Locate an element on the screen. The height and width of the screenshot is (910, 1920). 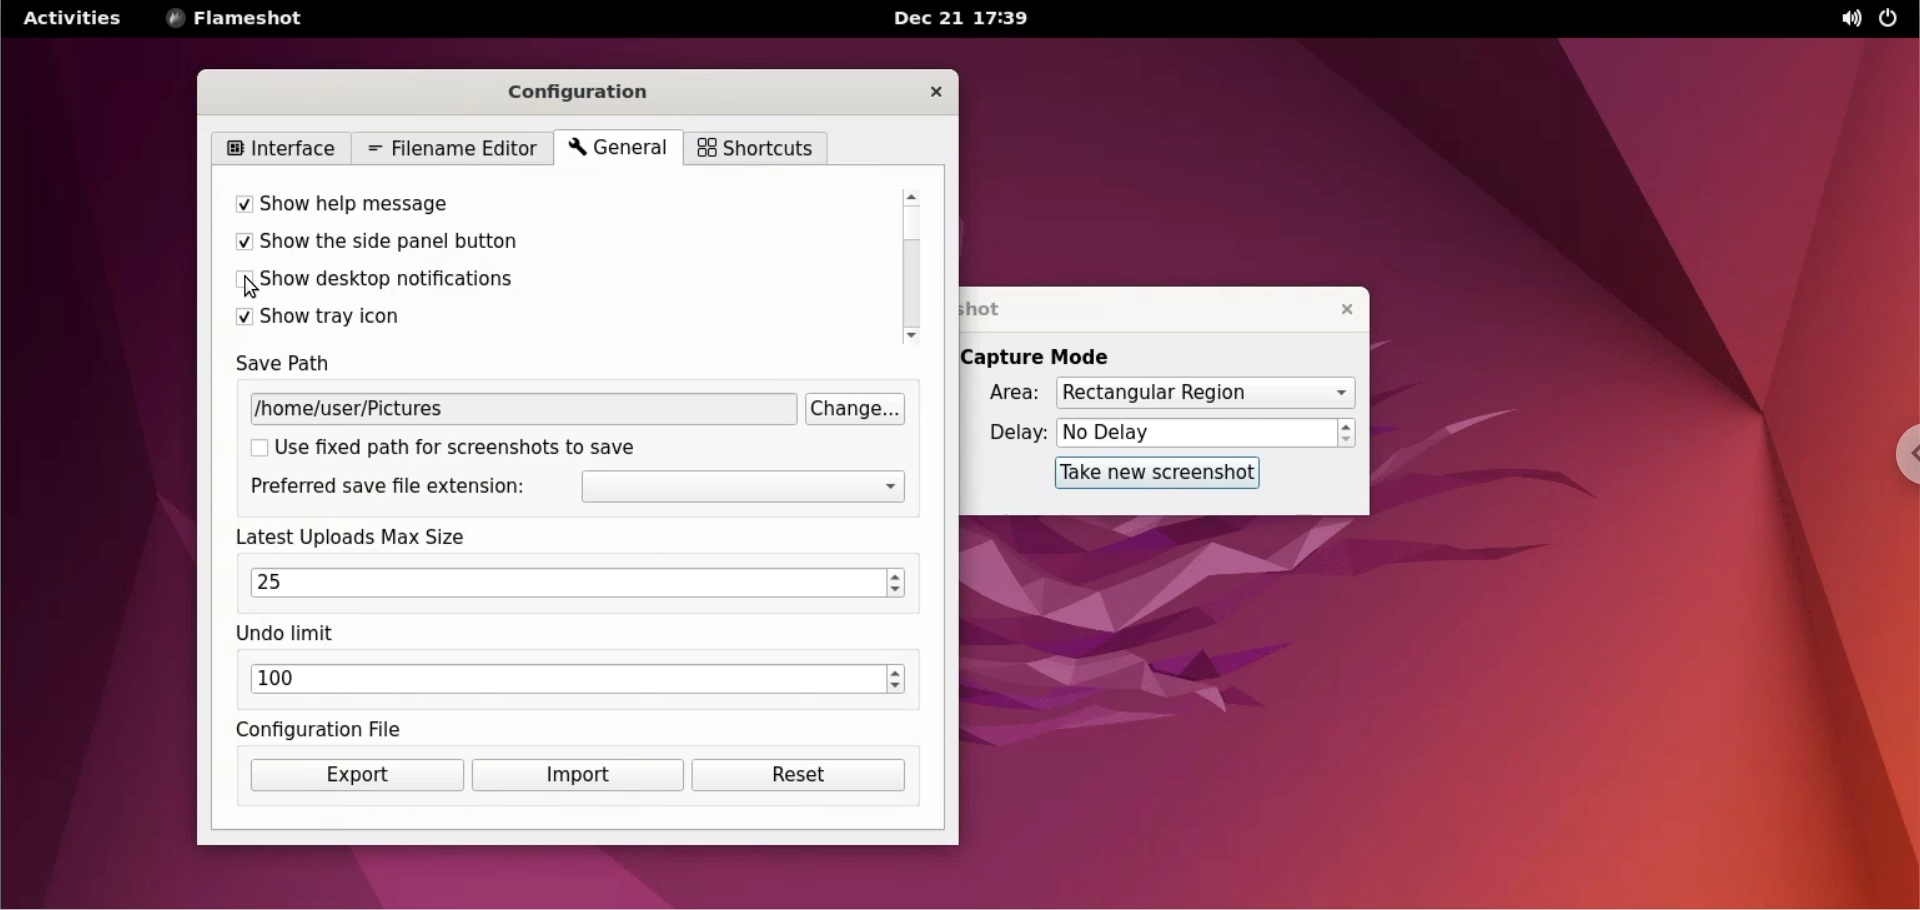
show help message checkbox is located at coordinates (530, 207).